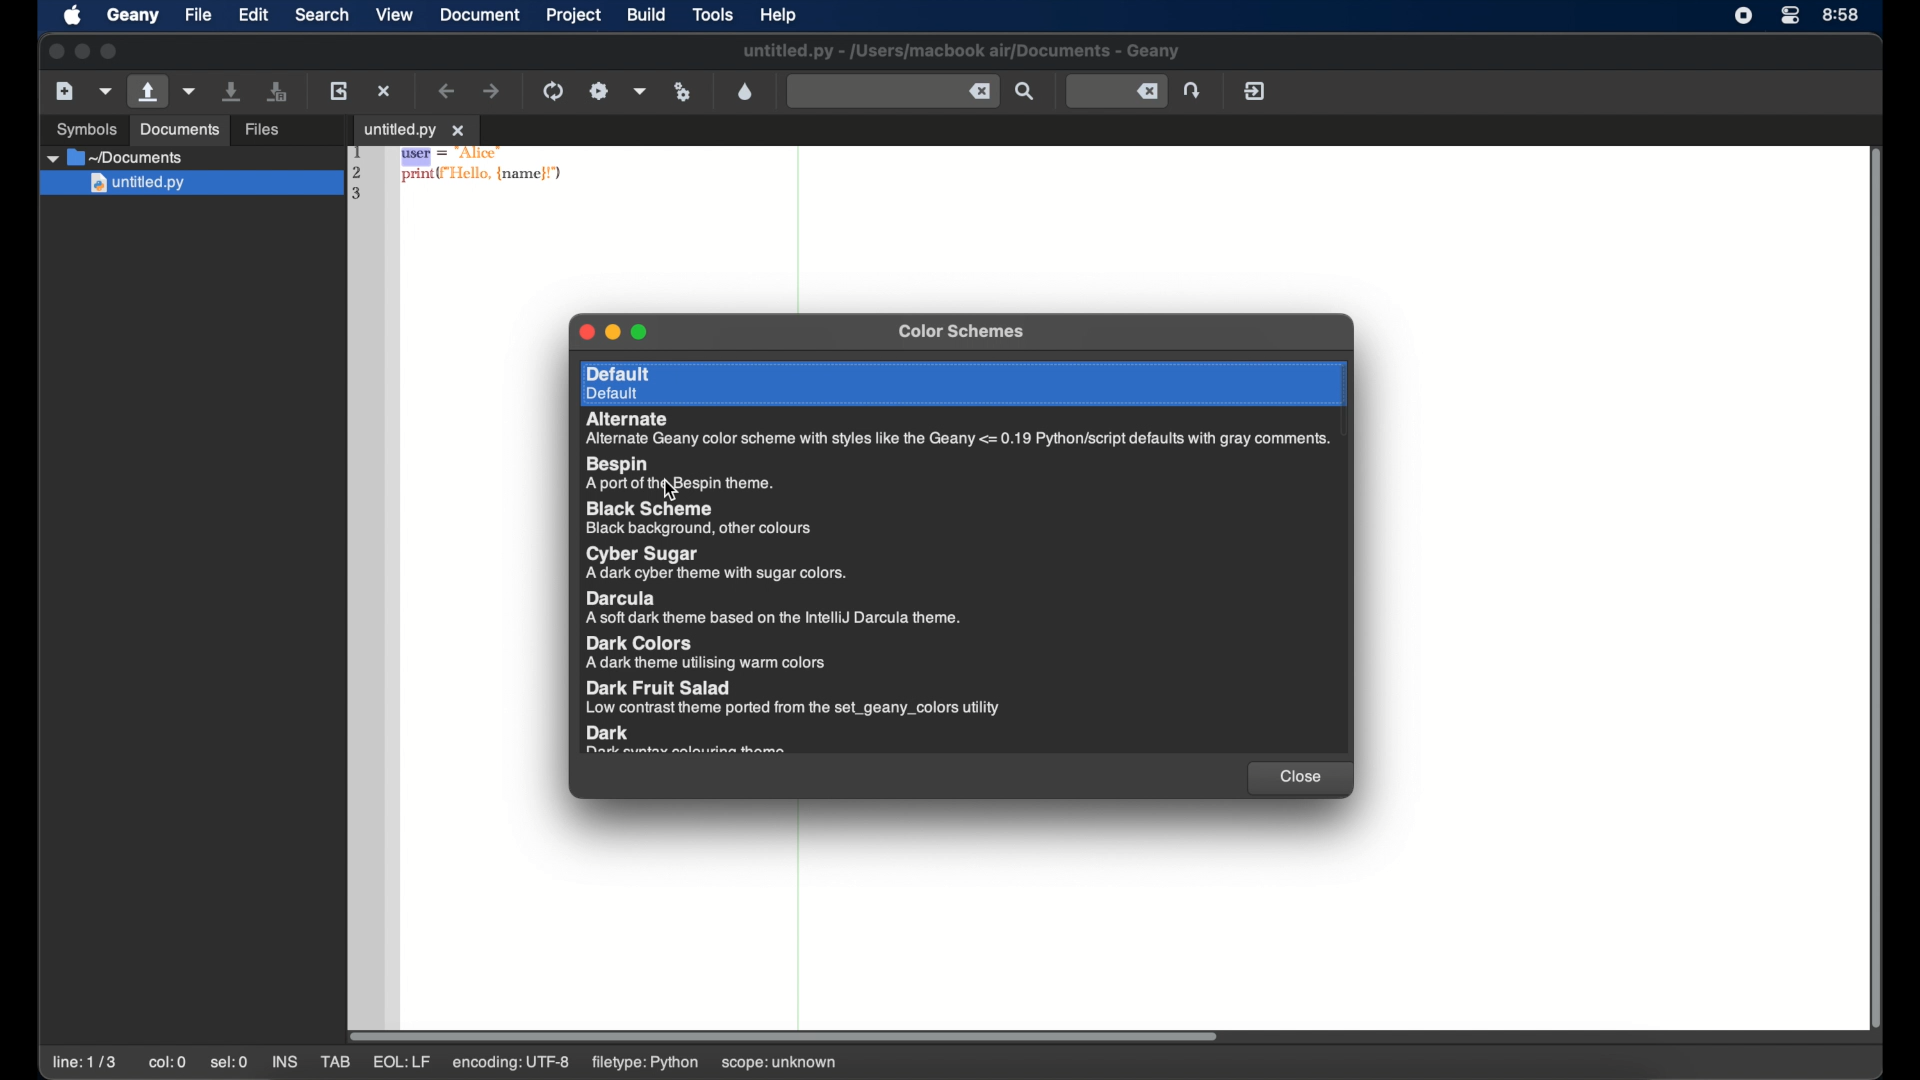 The height and width of the screenshot is (1080, 1920). What do you see at coordinates (648, 14) in the screenshot?
I see `build` at bounding box center [648, 14].